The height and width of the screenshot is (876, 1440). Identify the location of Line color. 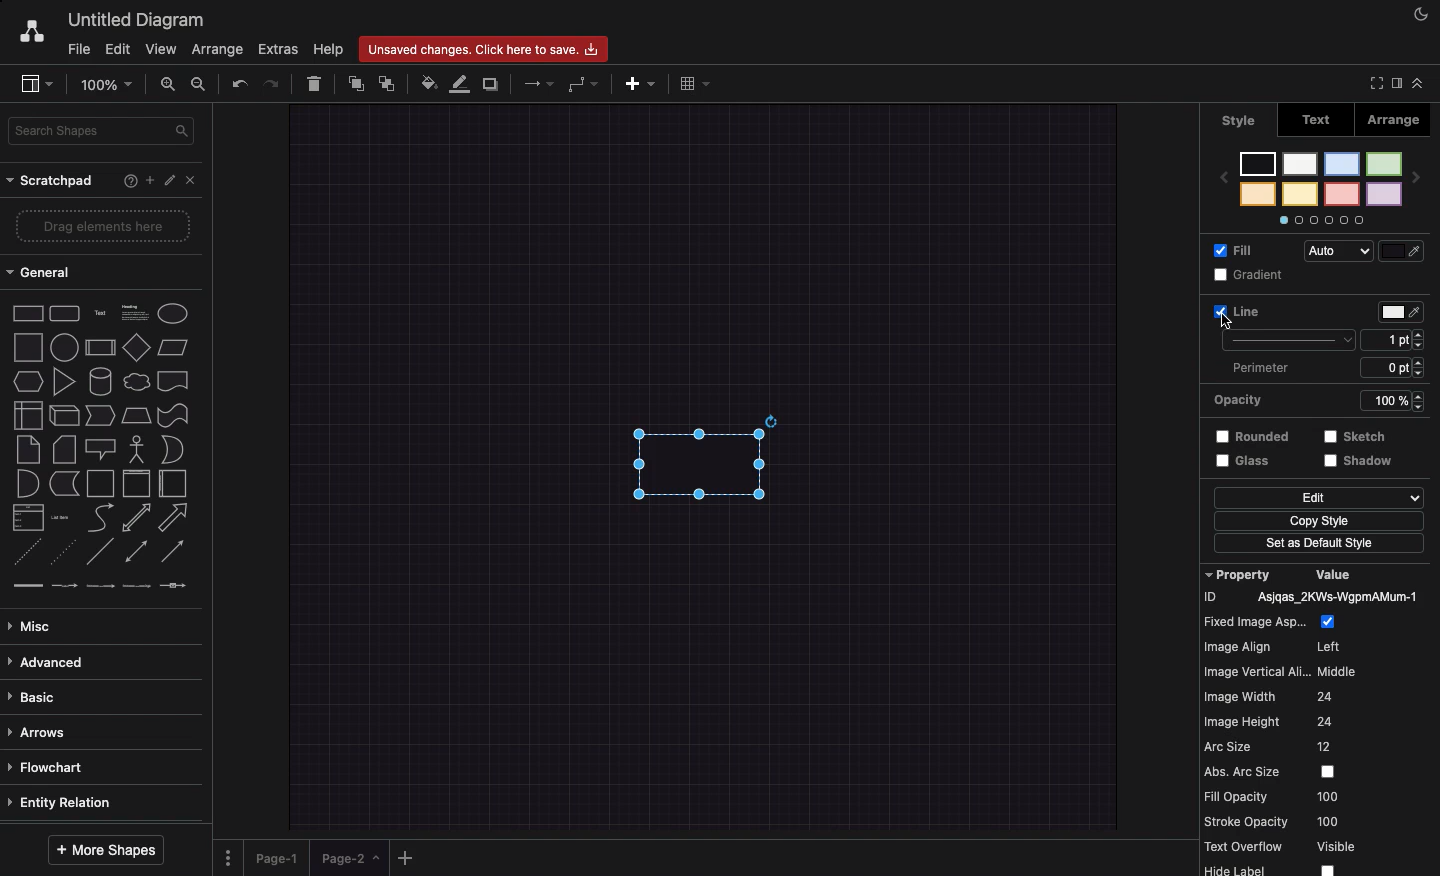
(463, 83).